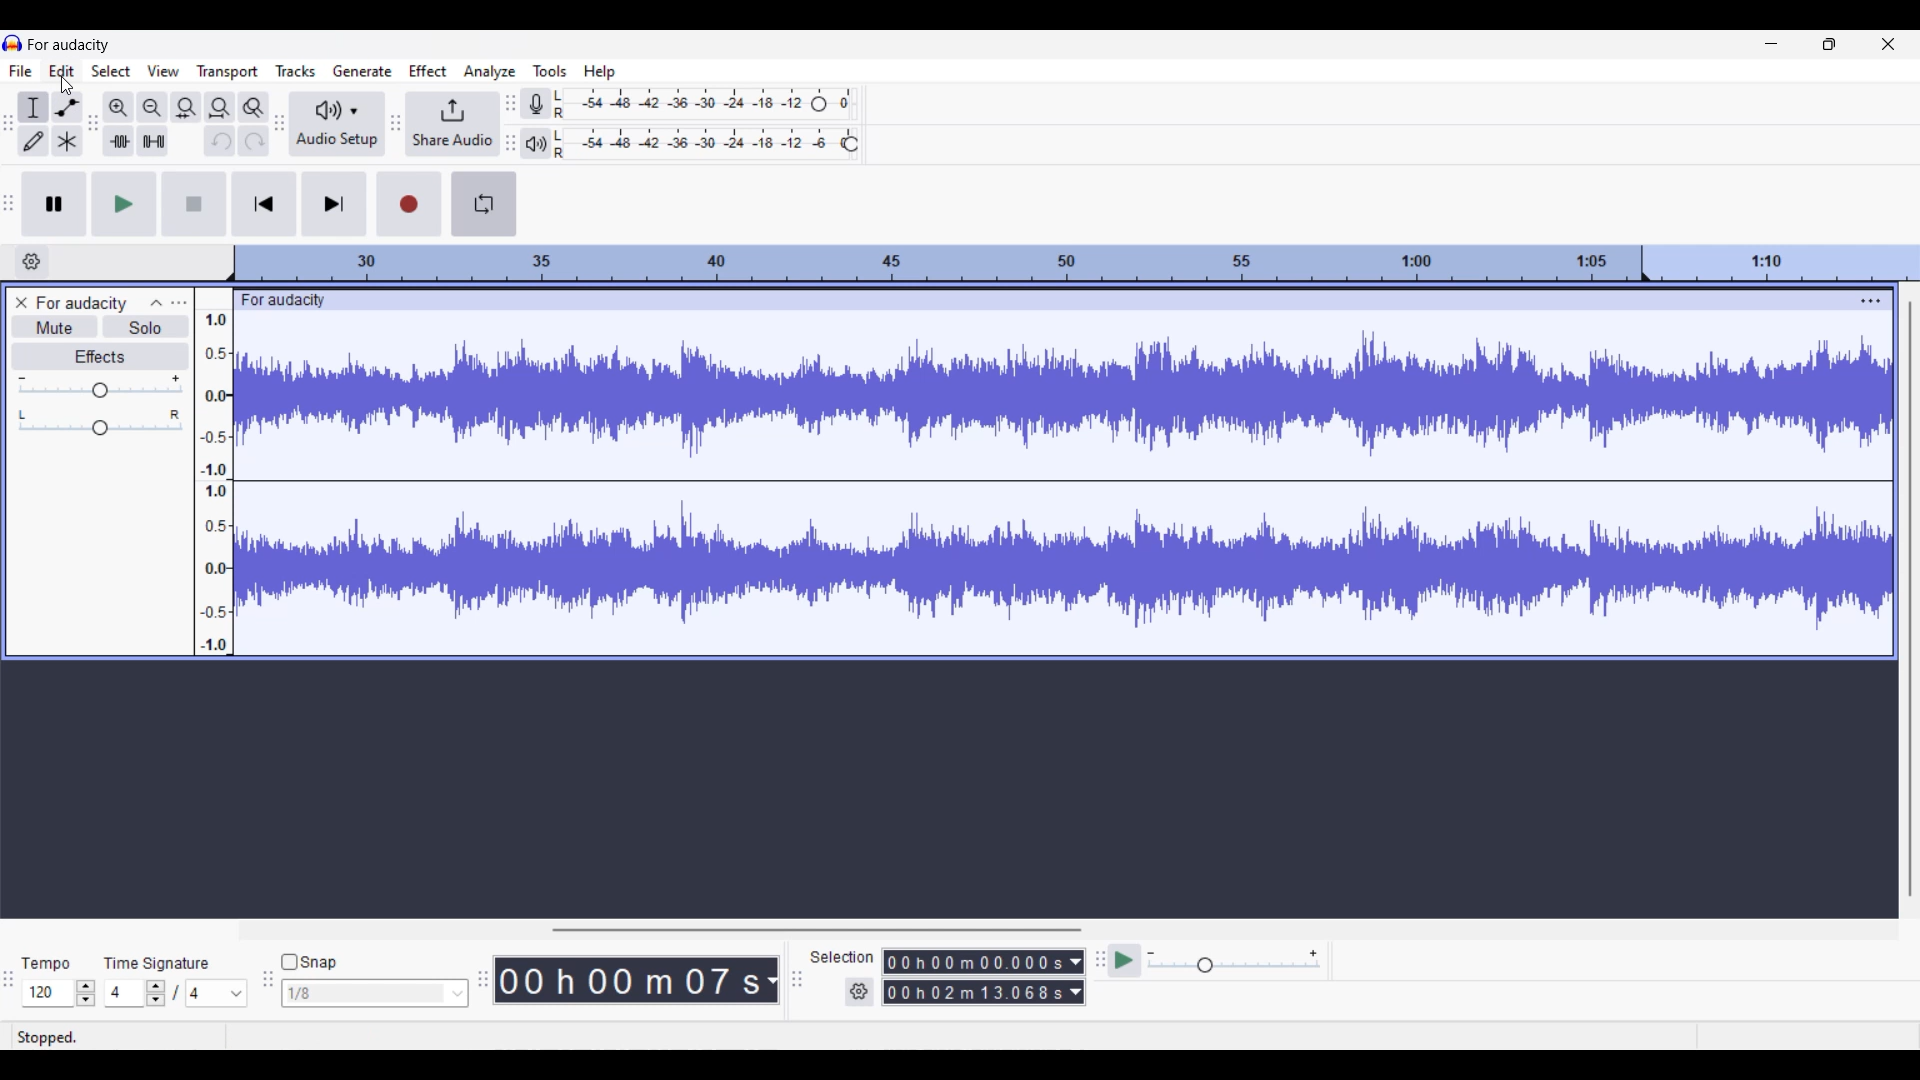  Describe the element at coordinates (158, 963) in the screenshot. I see `time signature` at that location.